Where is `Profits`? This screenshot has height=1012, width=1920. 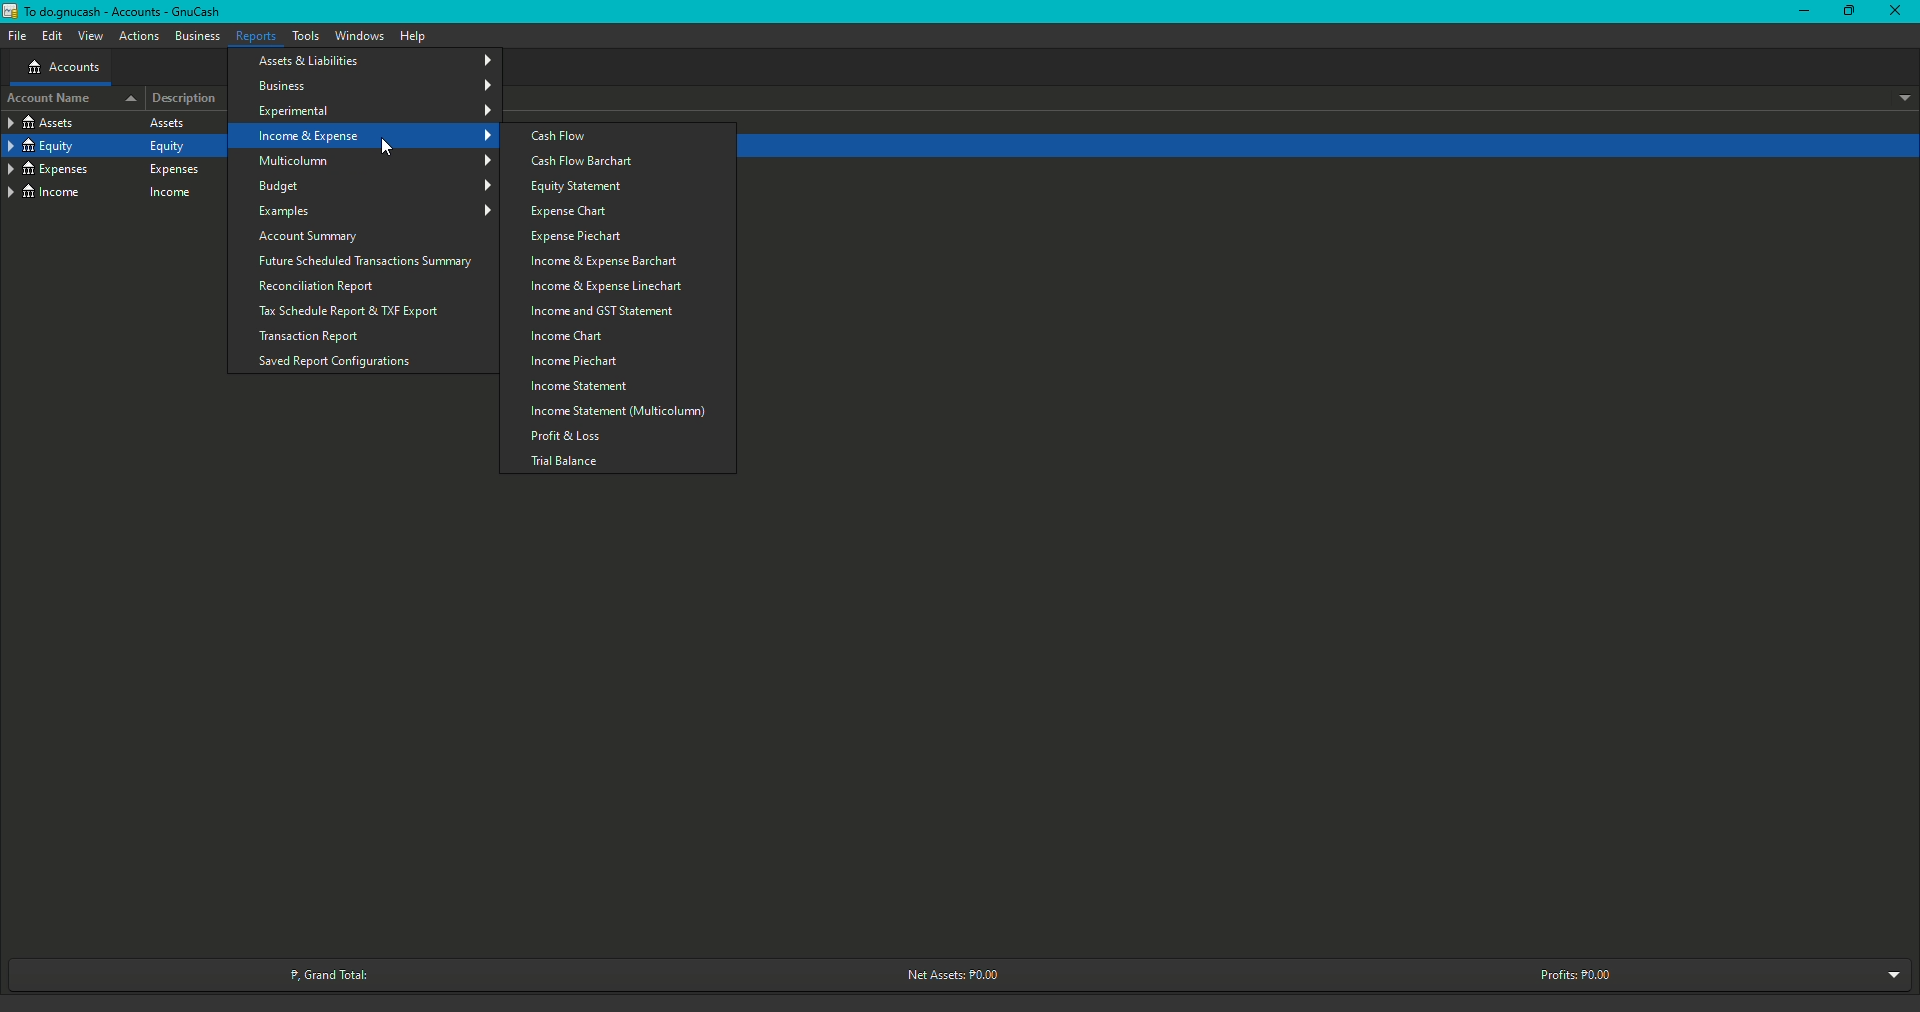
Profits is located at coordinates (1581, 975).